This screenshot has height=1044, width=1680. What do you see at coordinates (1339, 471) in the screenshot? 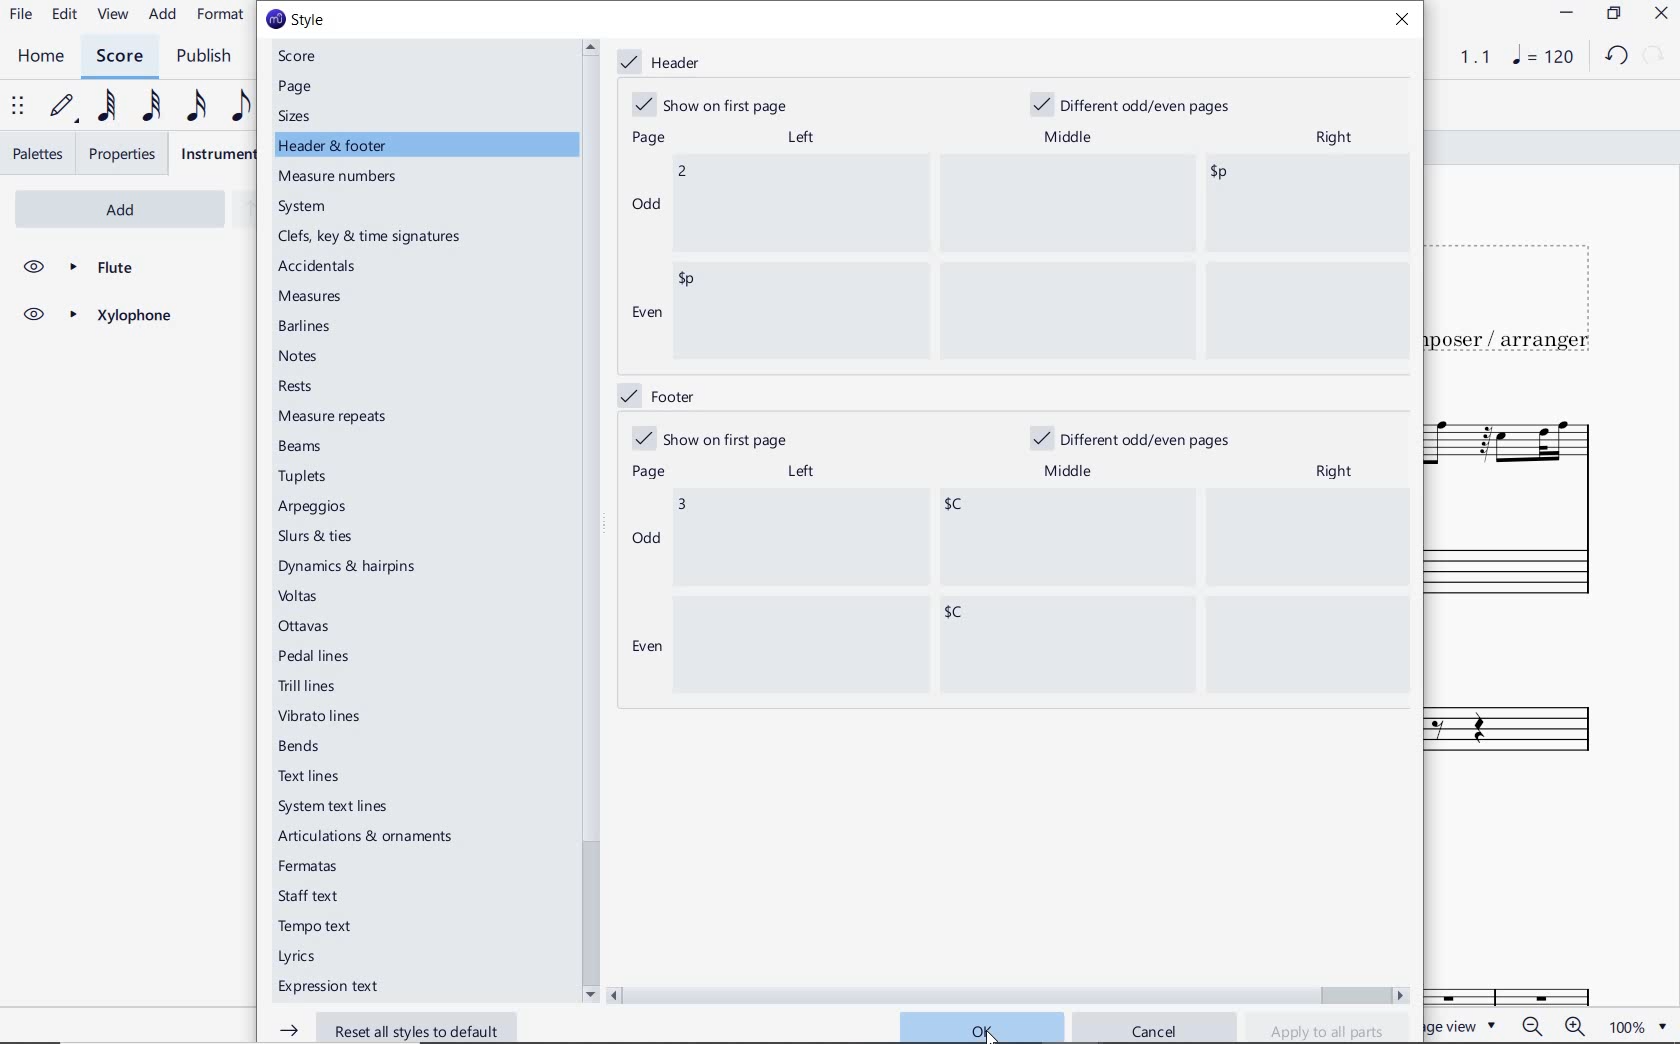
I see `right` at bounding box center [1339, 471].